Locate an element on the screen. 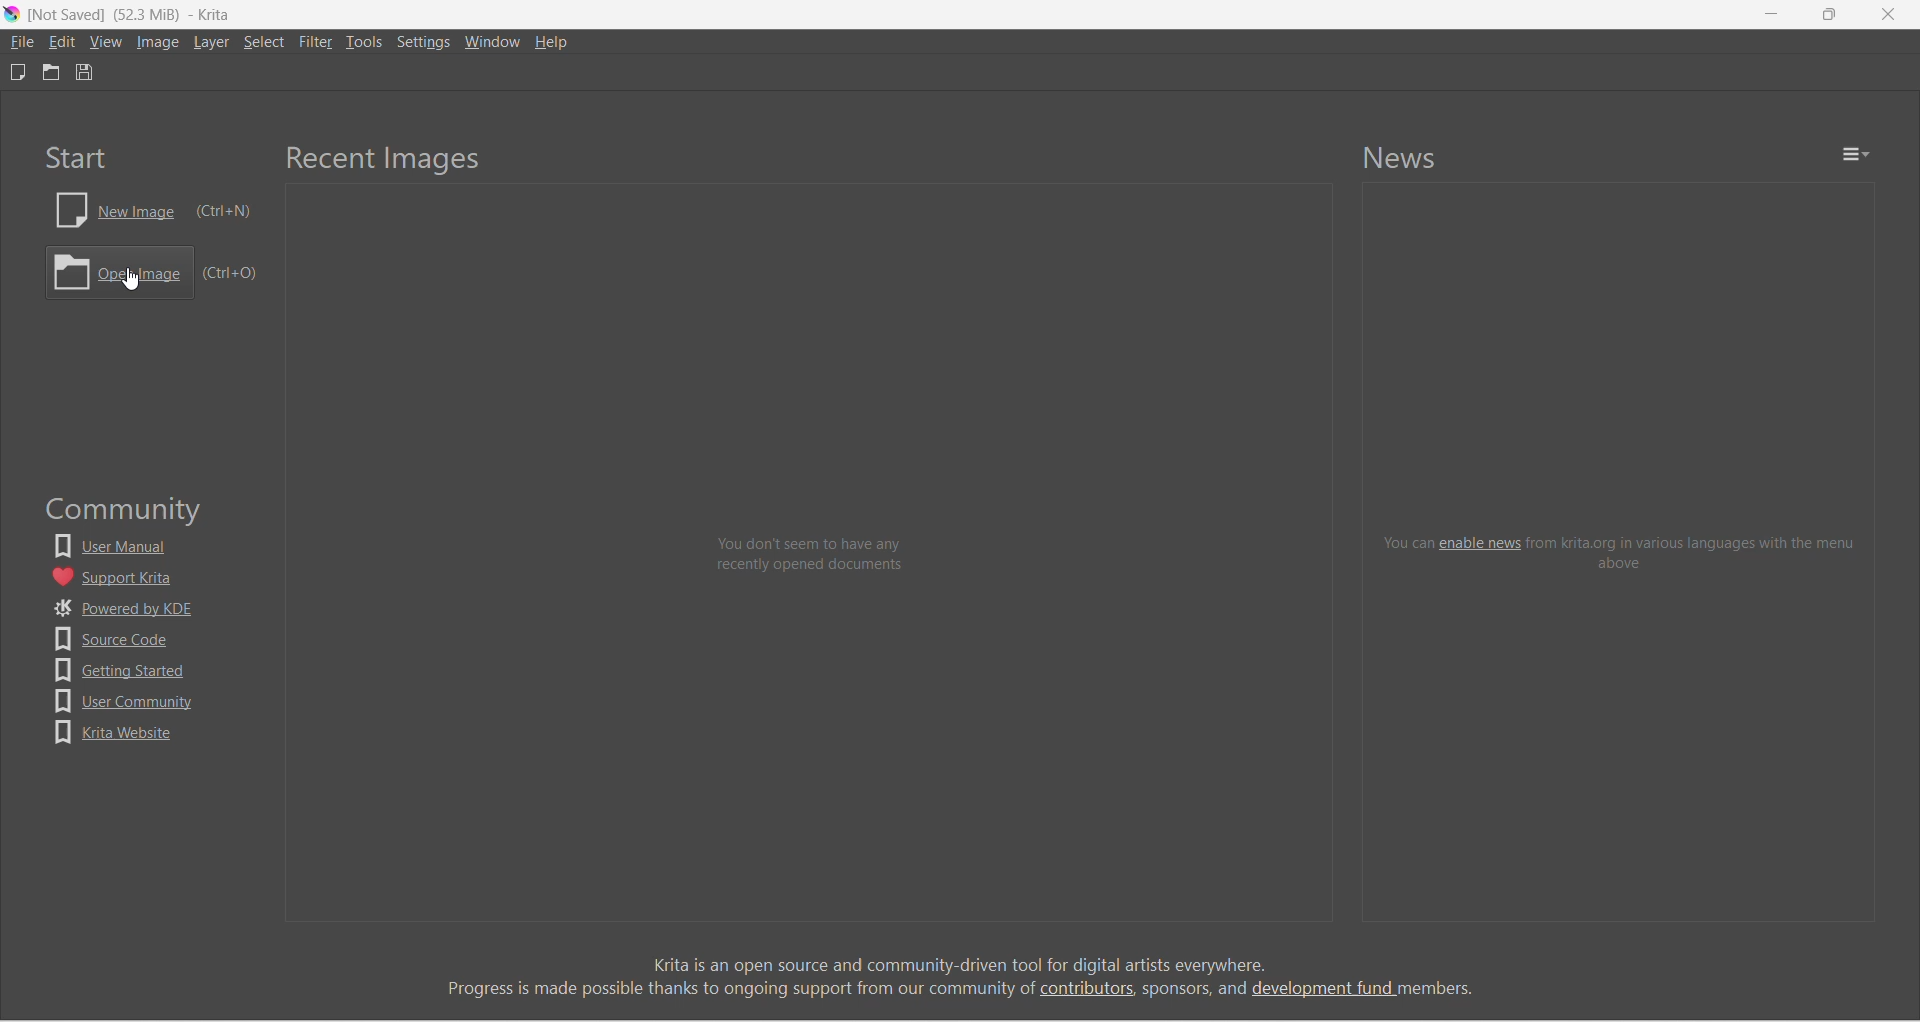 Image resolution: width=1920 pixels, height=1022 pixels. settings is located at coordinates (425, 41).